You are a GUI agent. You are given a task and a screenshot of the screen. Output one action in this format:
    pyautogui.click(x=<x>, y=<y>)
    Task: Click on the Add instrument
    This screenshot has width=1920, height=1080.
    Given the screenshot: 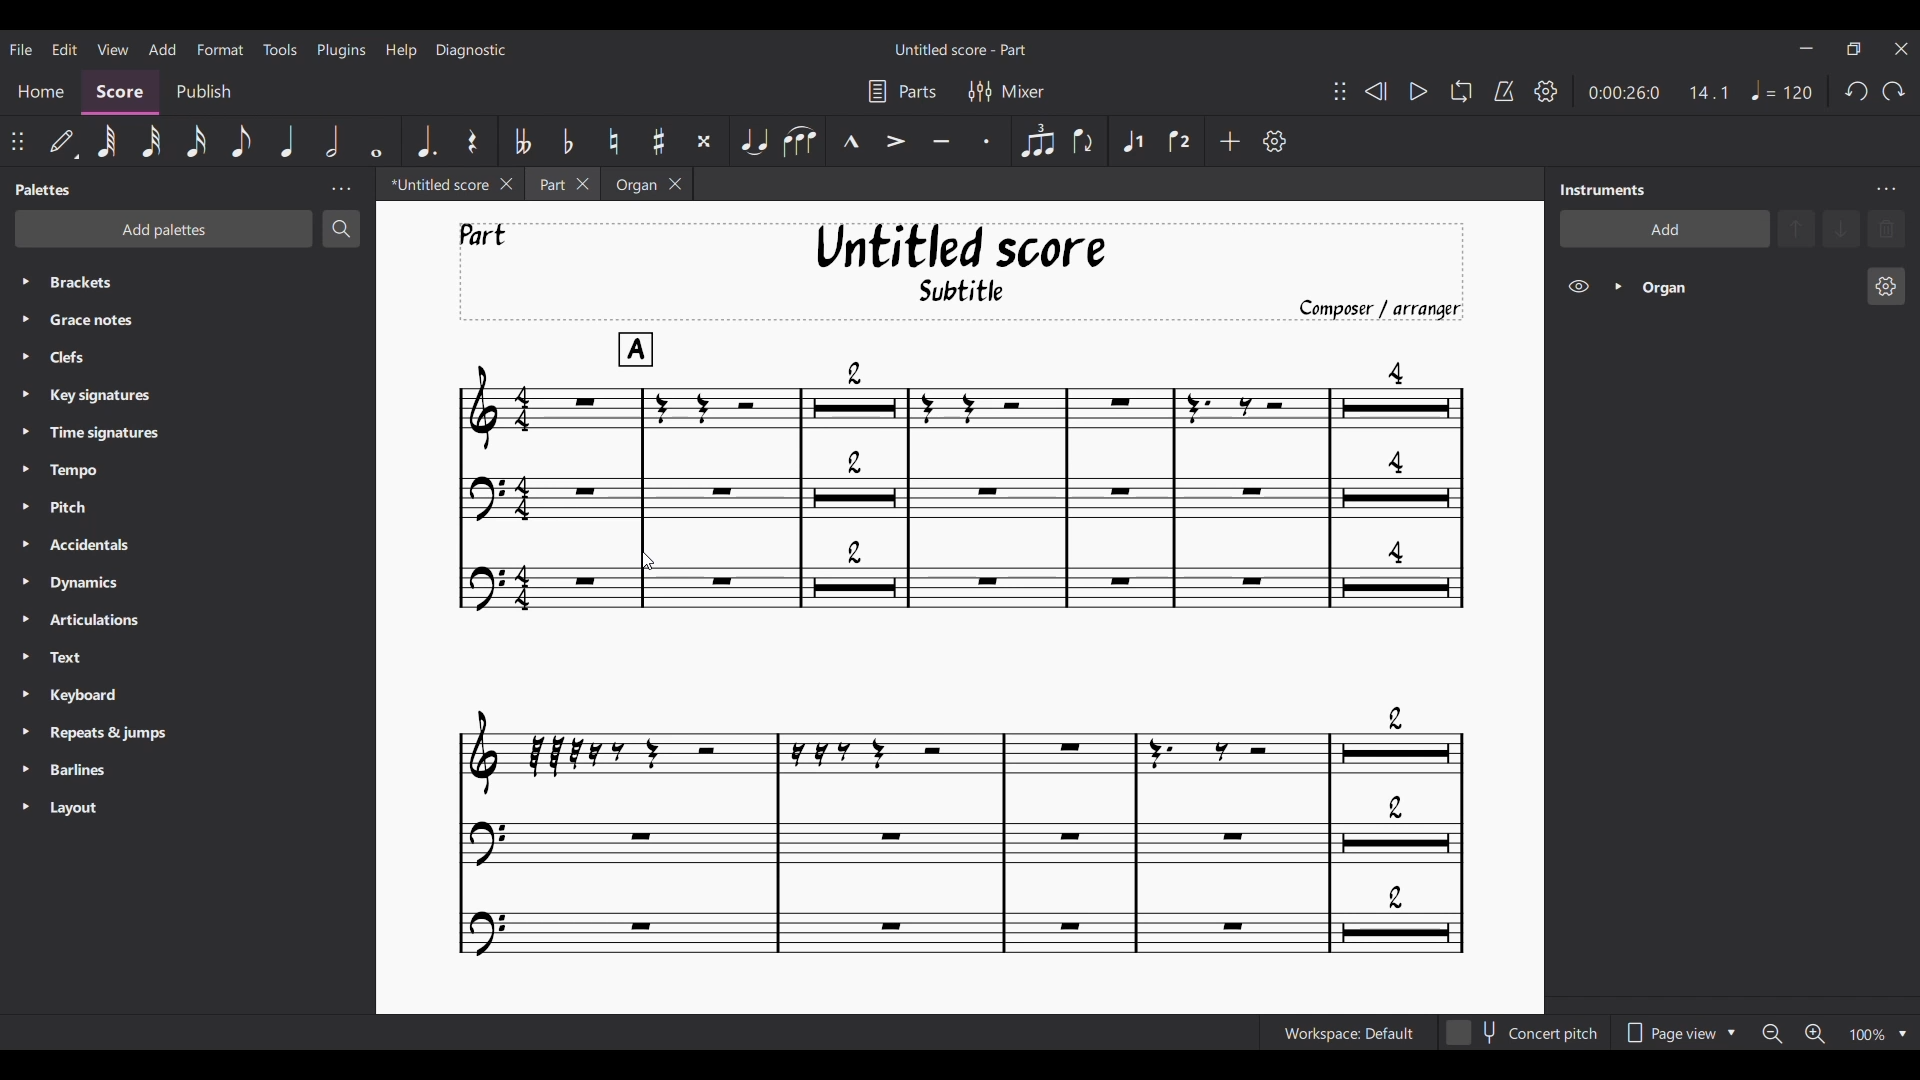 What is the action you would take?
    pyautogui.click(x=1664, y=228)
    